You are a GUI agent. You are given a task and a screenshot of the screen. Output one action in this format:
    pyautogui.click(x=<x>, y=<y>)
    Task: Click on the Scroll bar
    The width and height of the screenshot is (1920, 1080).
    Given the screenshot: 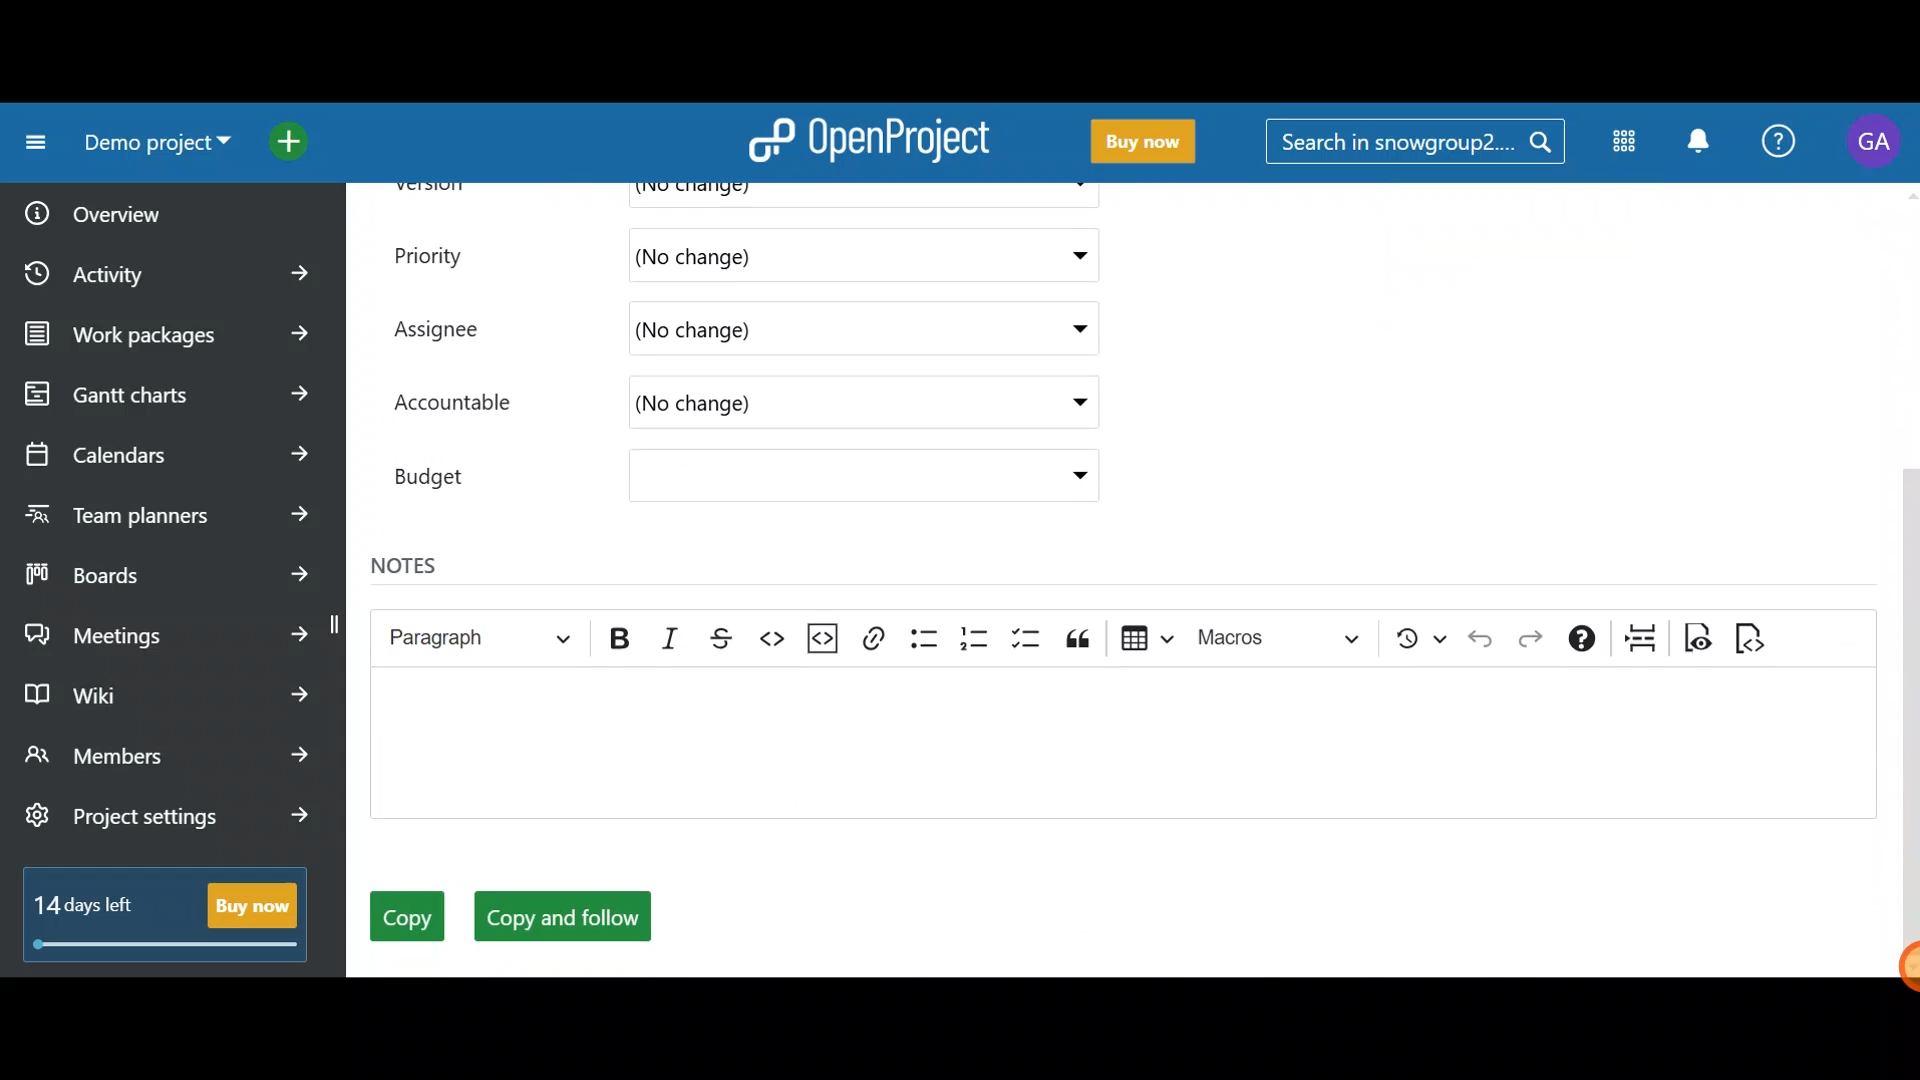 What is the action you would take?
    pyautogui.click(x=1908, y=577)
    